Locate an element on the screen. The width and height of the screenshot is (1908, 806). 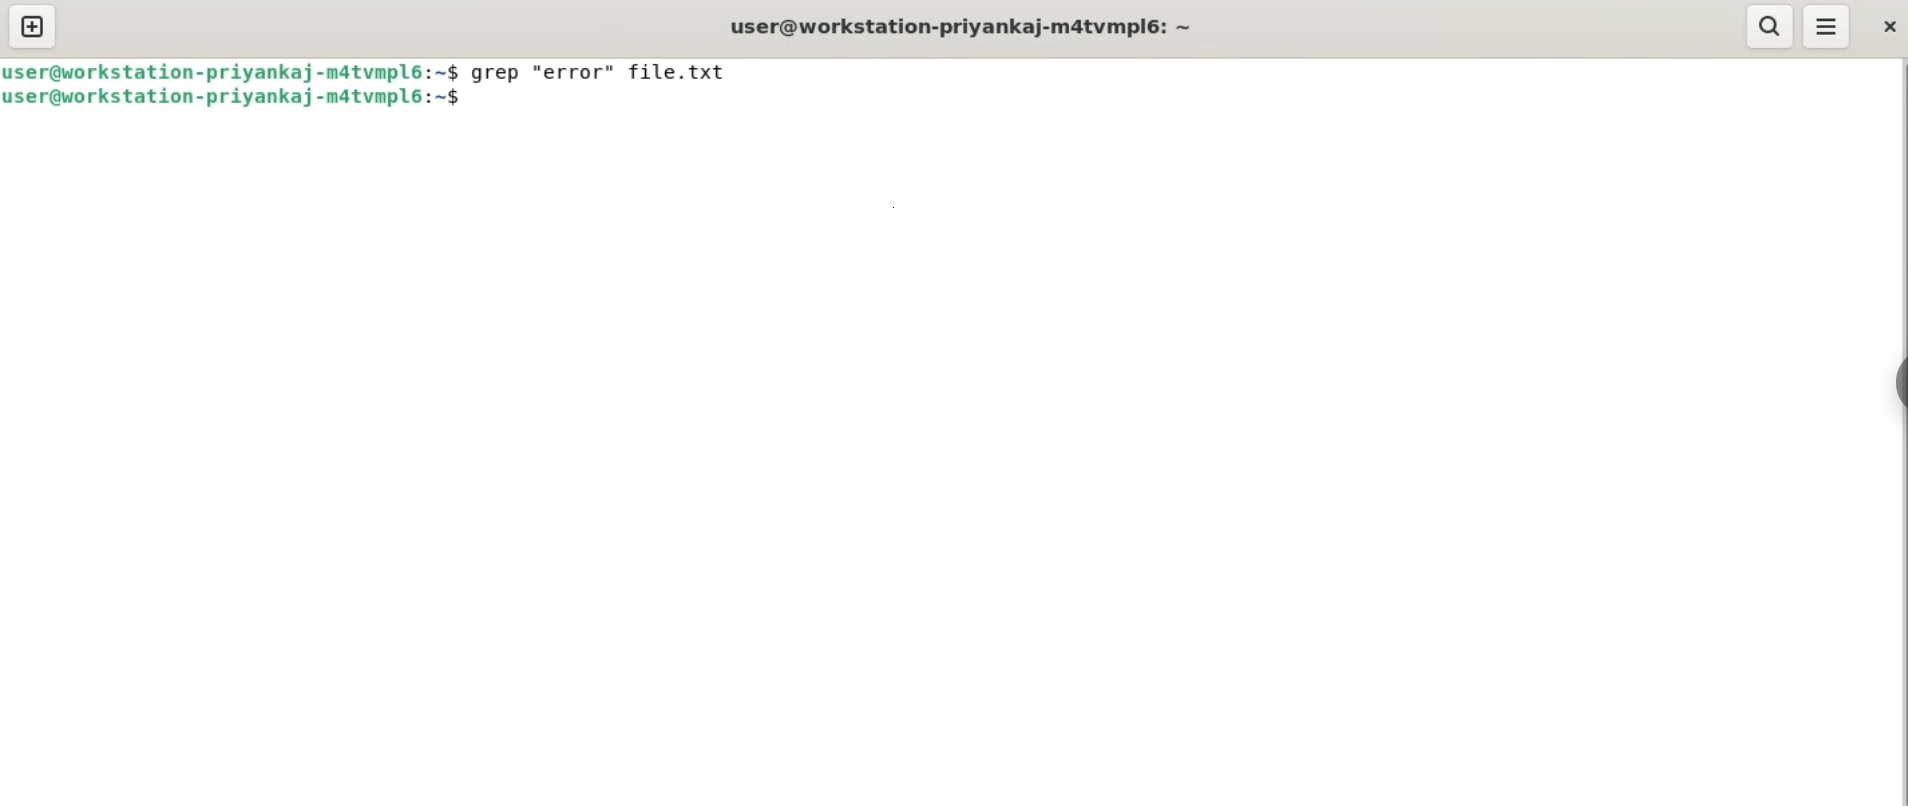
sidebar is located at coordinates (1896, 383).